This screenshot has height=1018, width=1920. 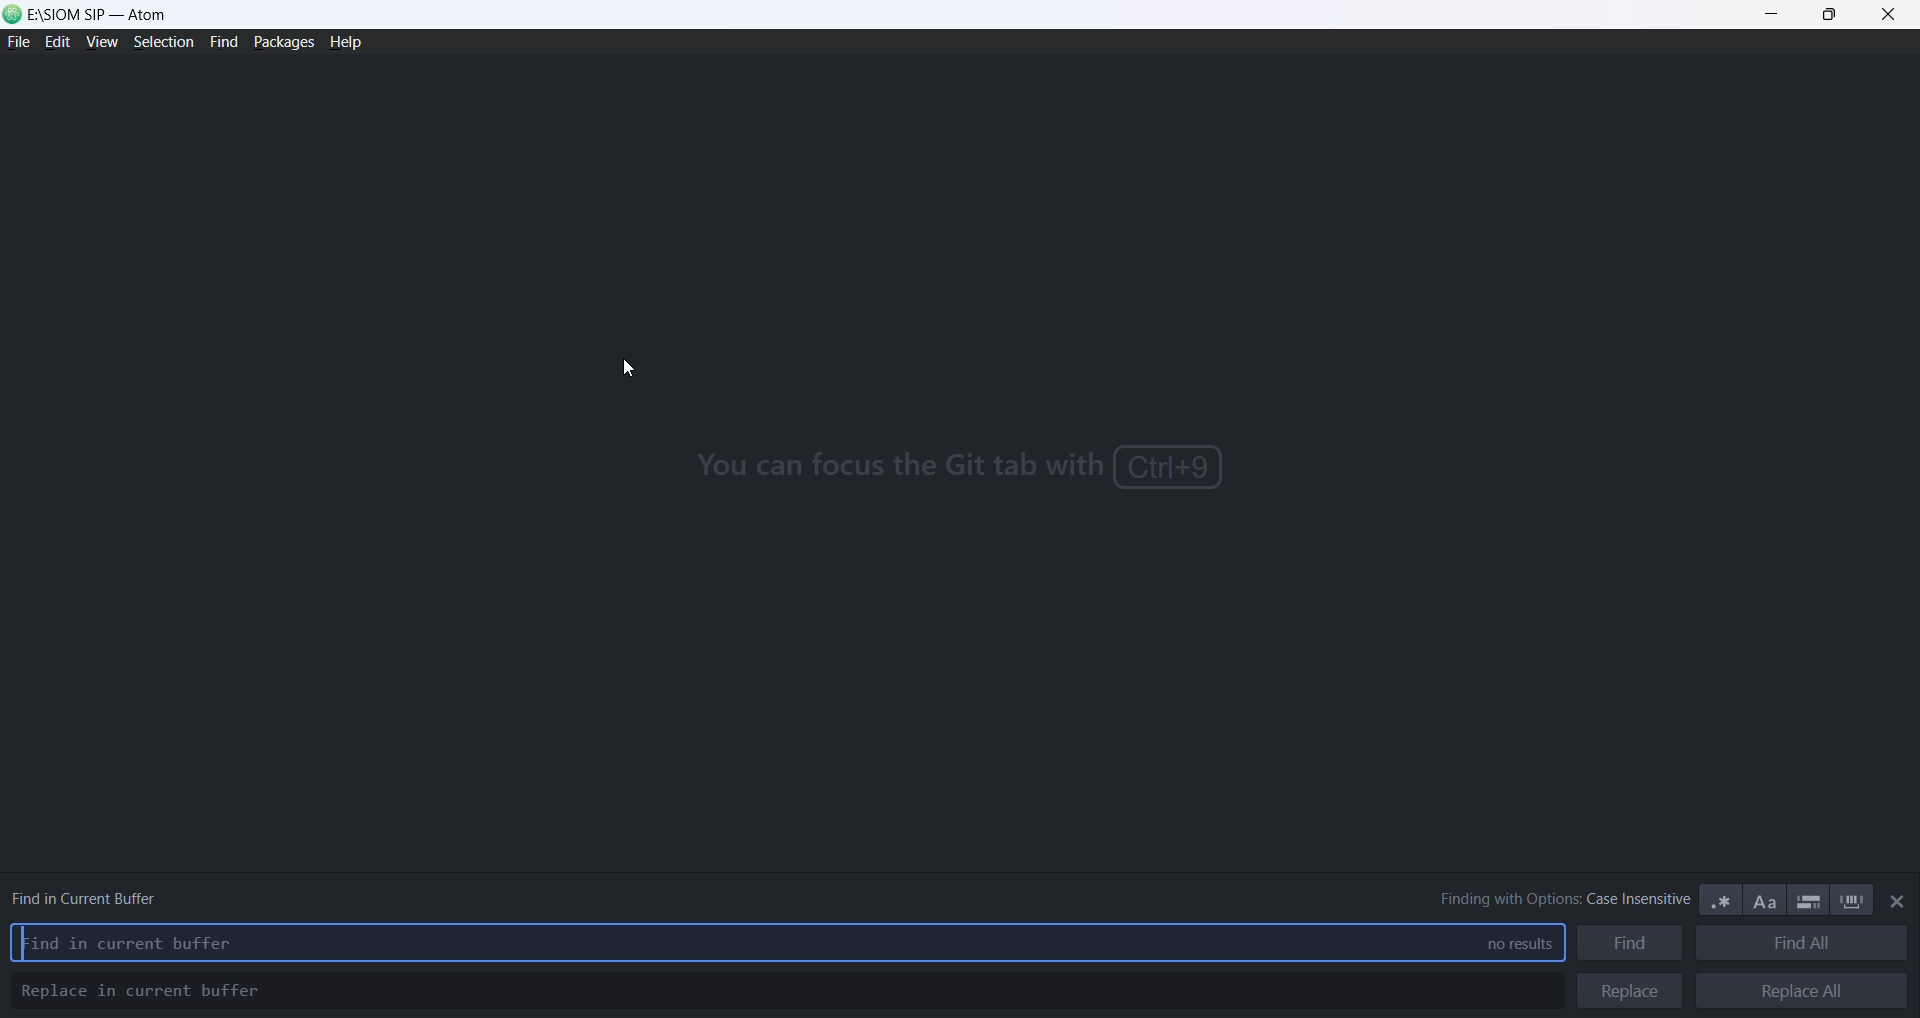 What do you see at coordinates (1801, 991) in the screenshot?
I see `replace all` at bounding box center [1801, 991].